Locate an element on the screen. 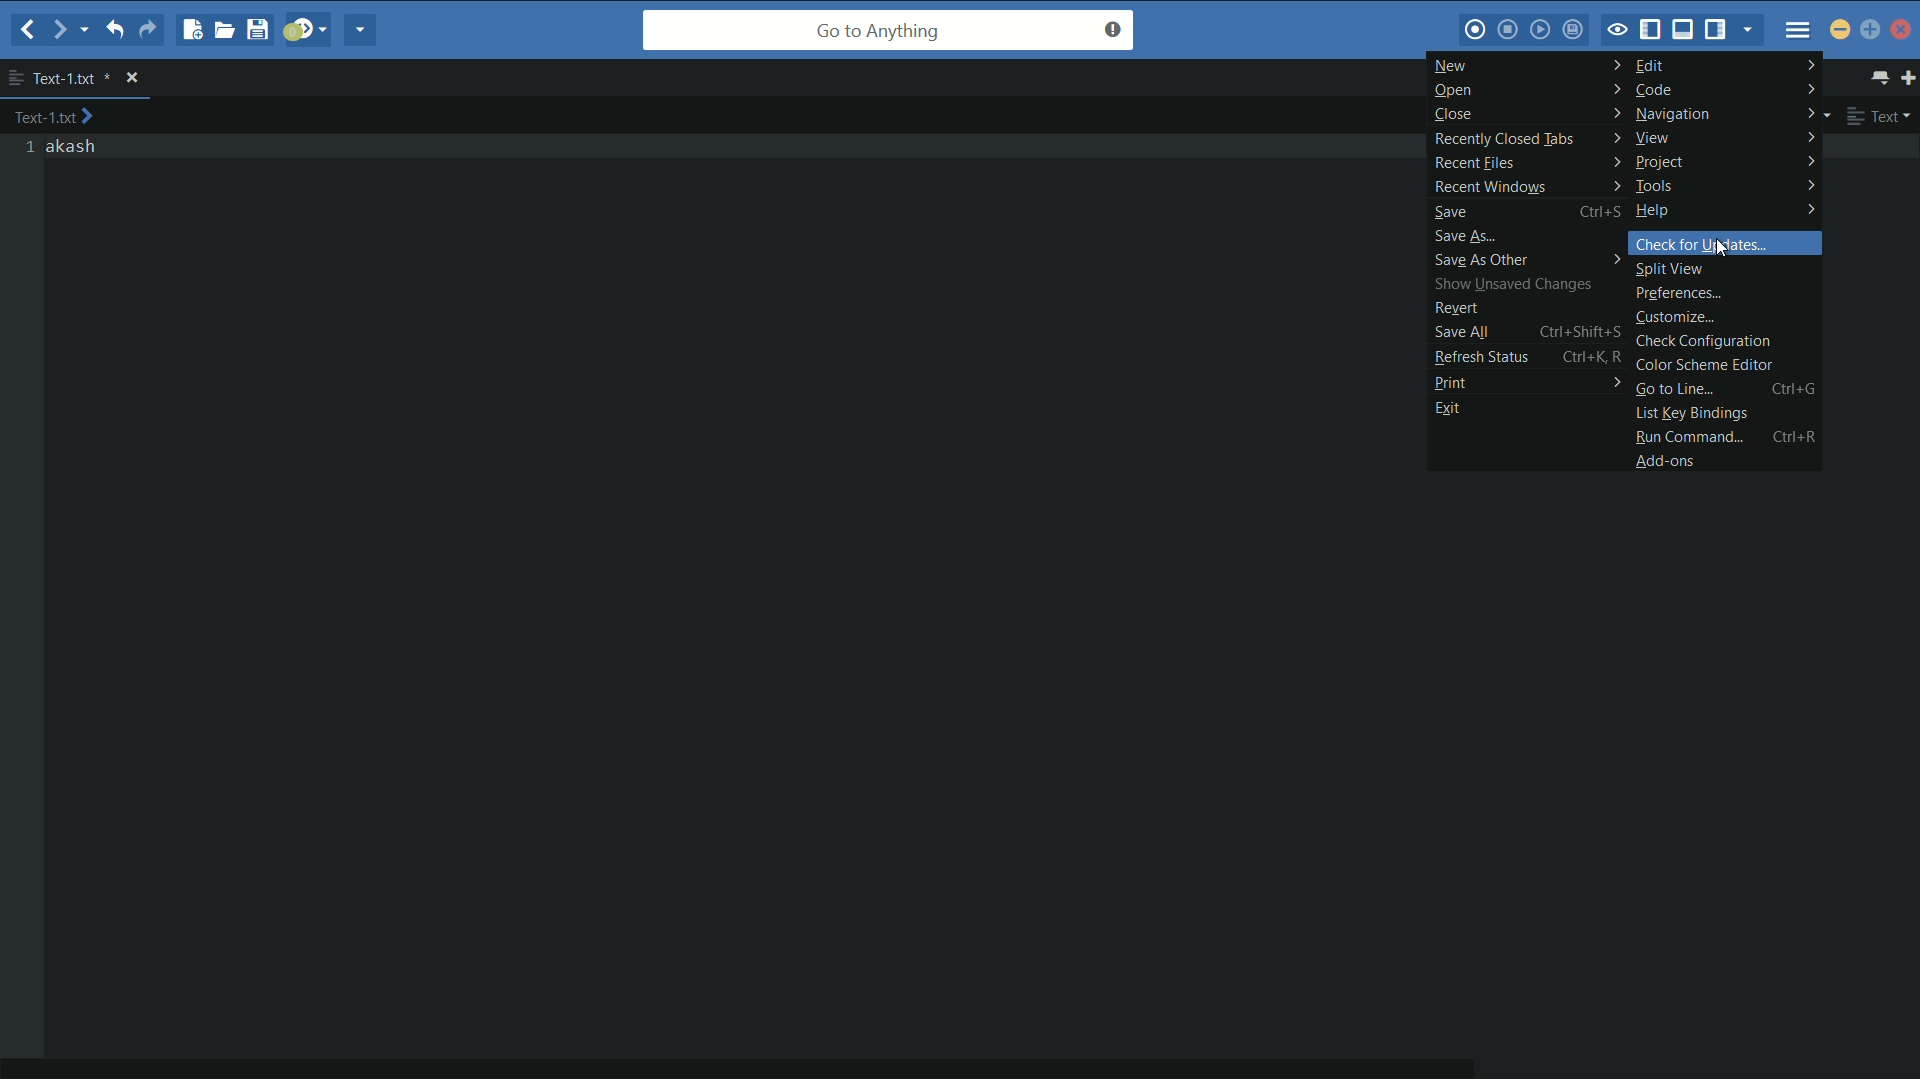 This screenshot has height=1080, width=1920. save as is located at coordinates (1525, 235).